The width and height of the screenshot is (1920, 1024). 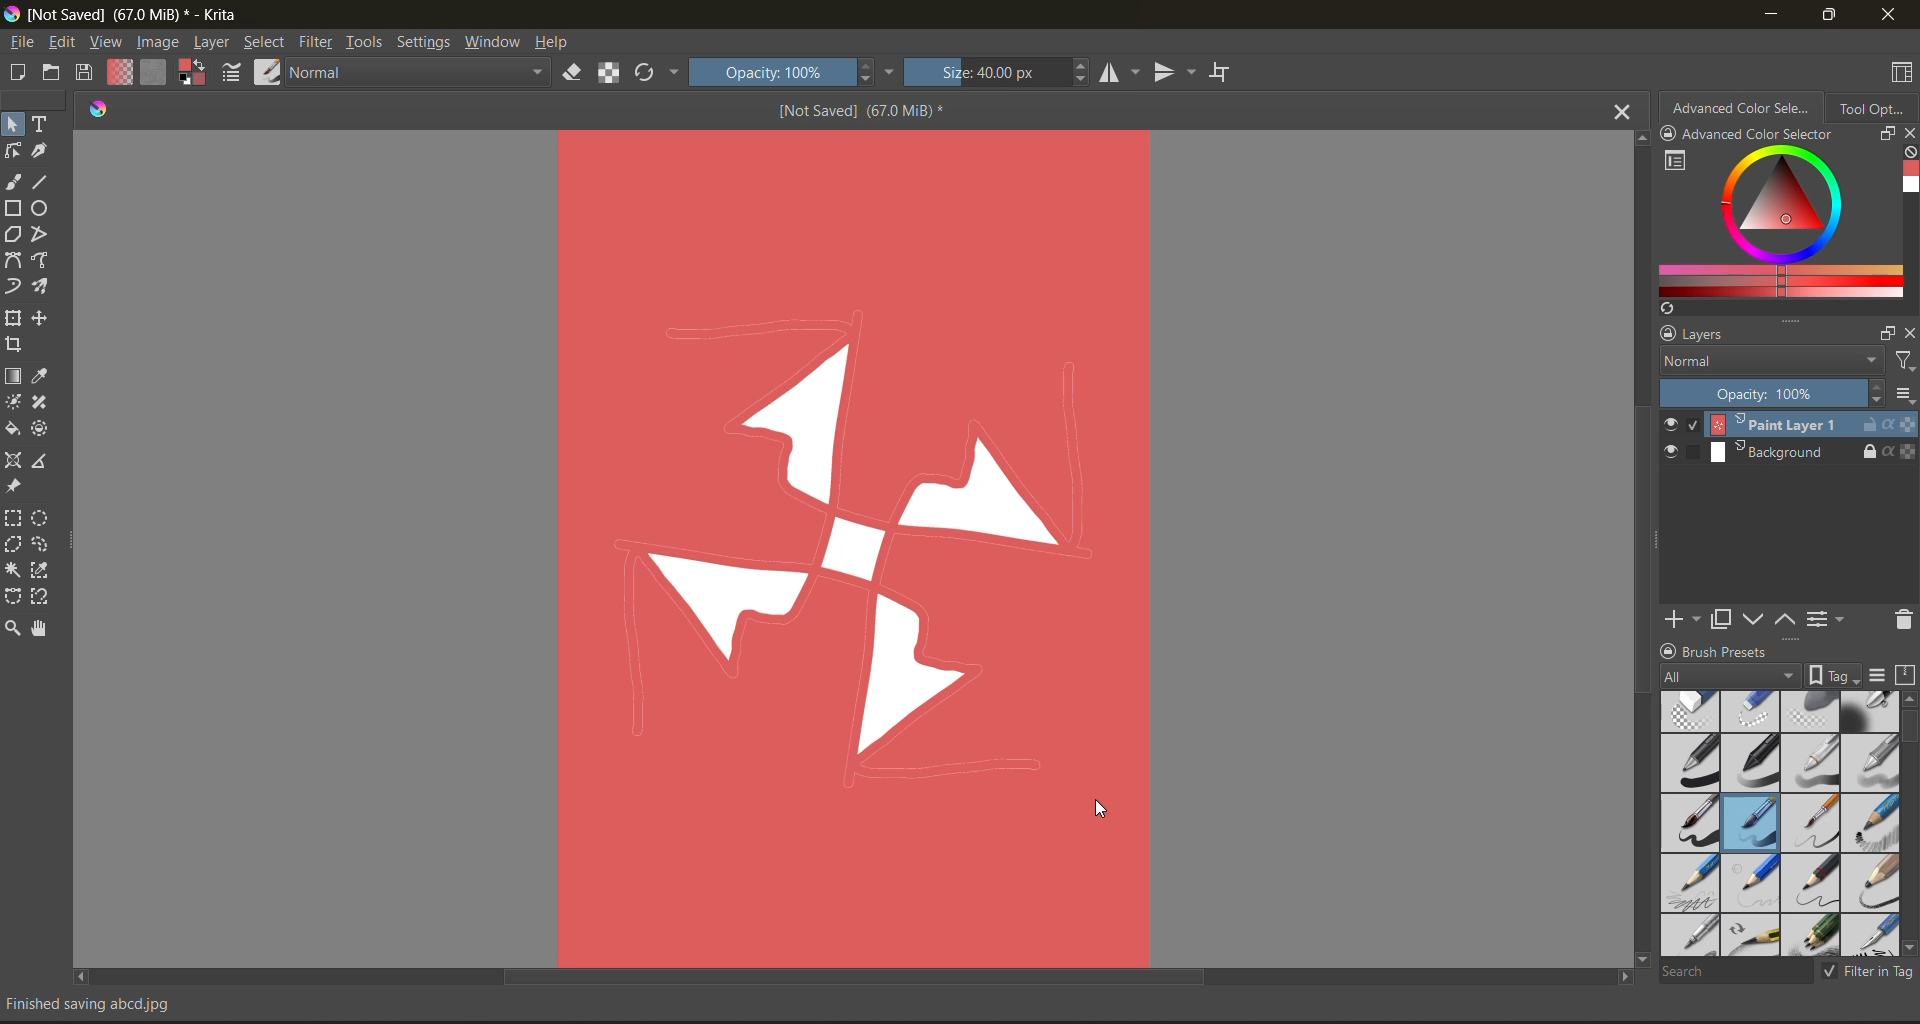 I want to click on edit brush settings, so click(x=233, y=75).